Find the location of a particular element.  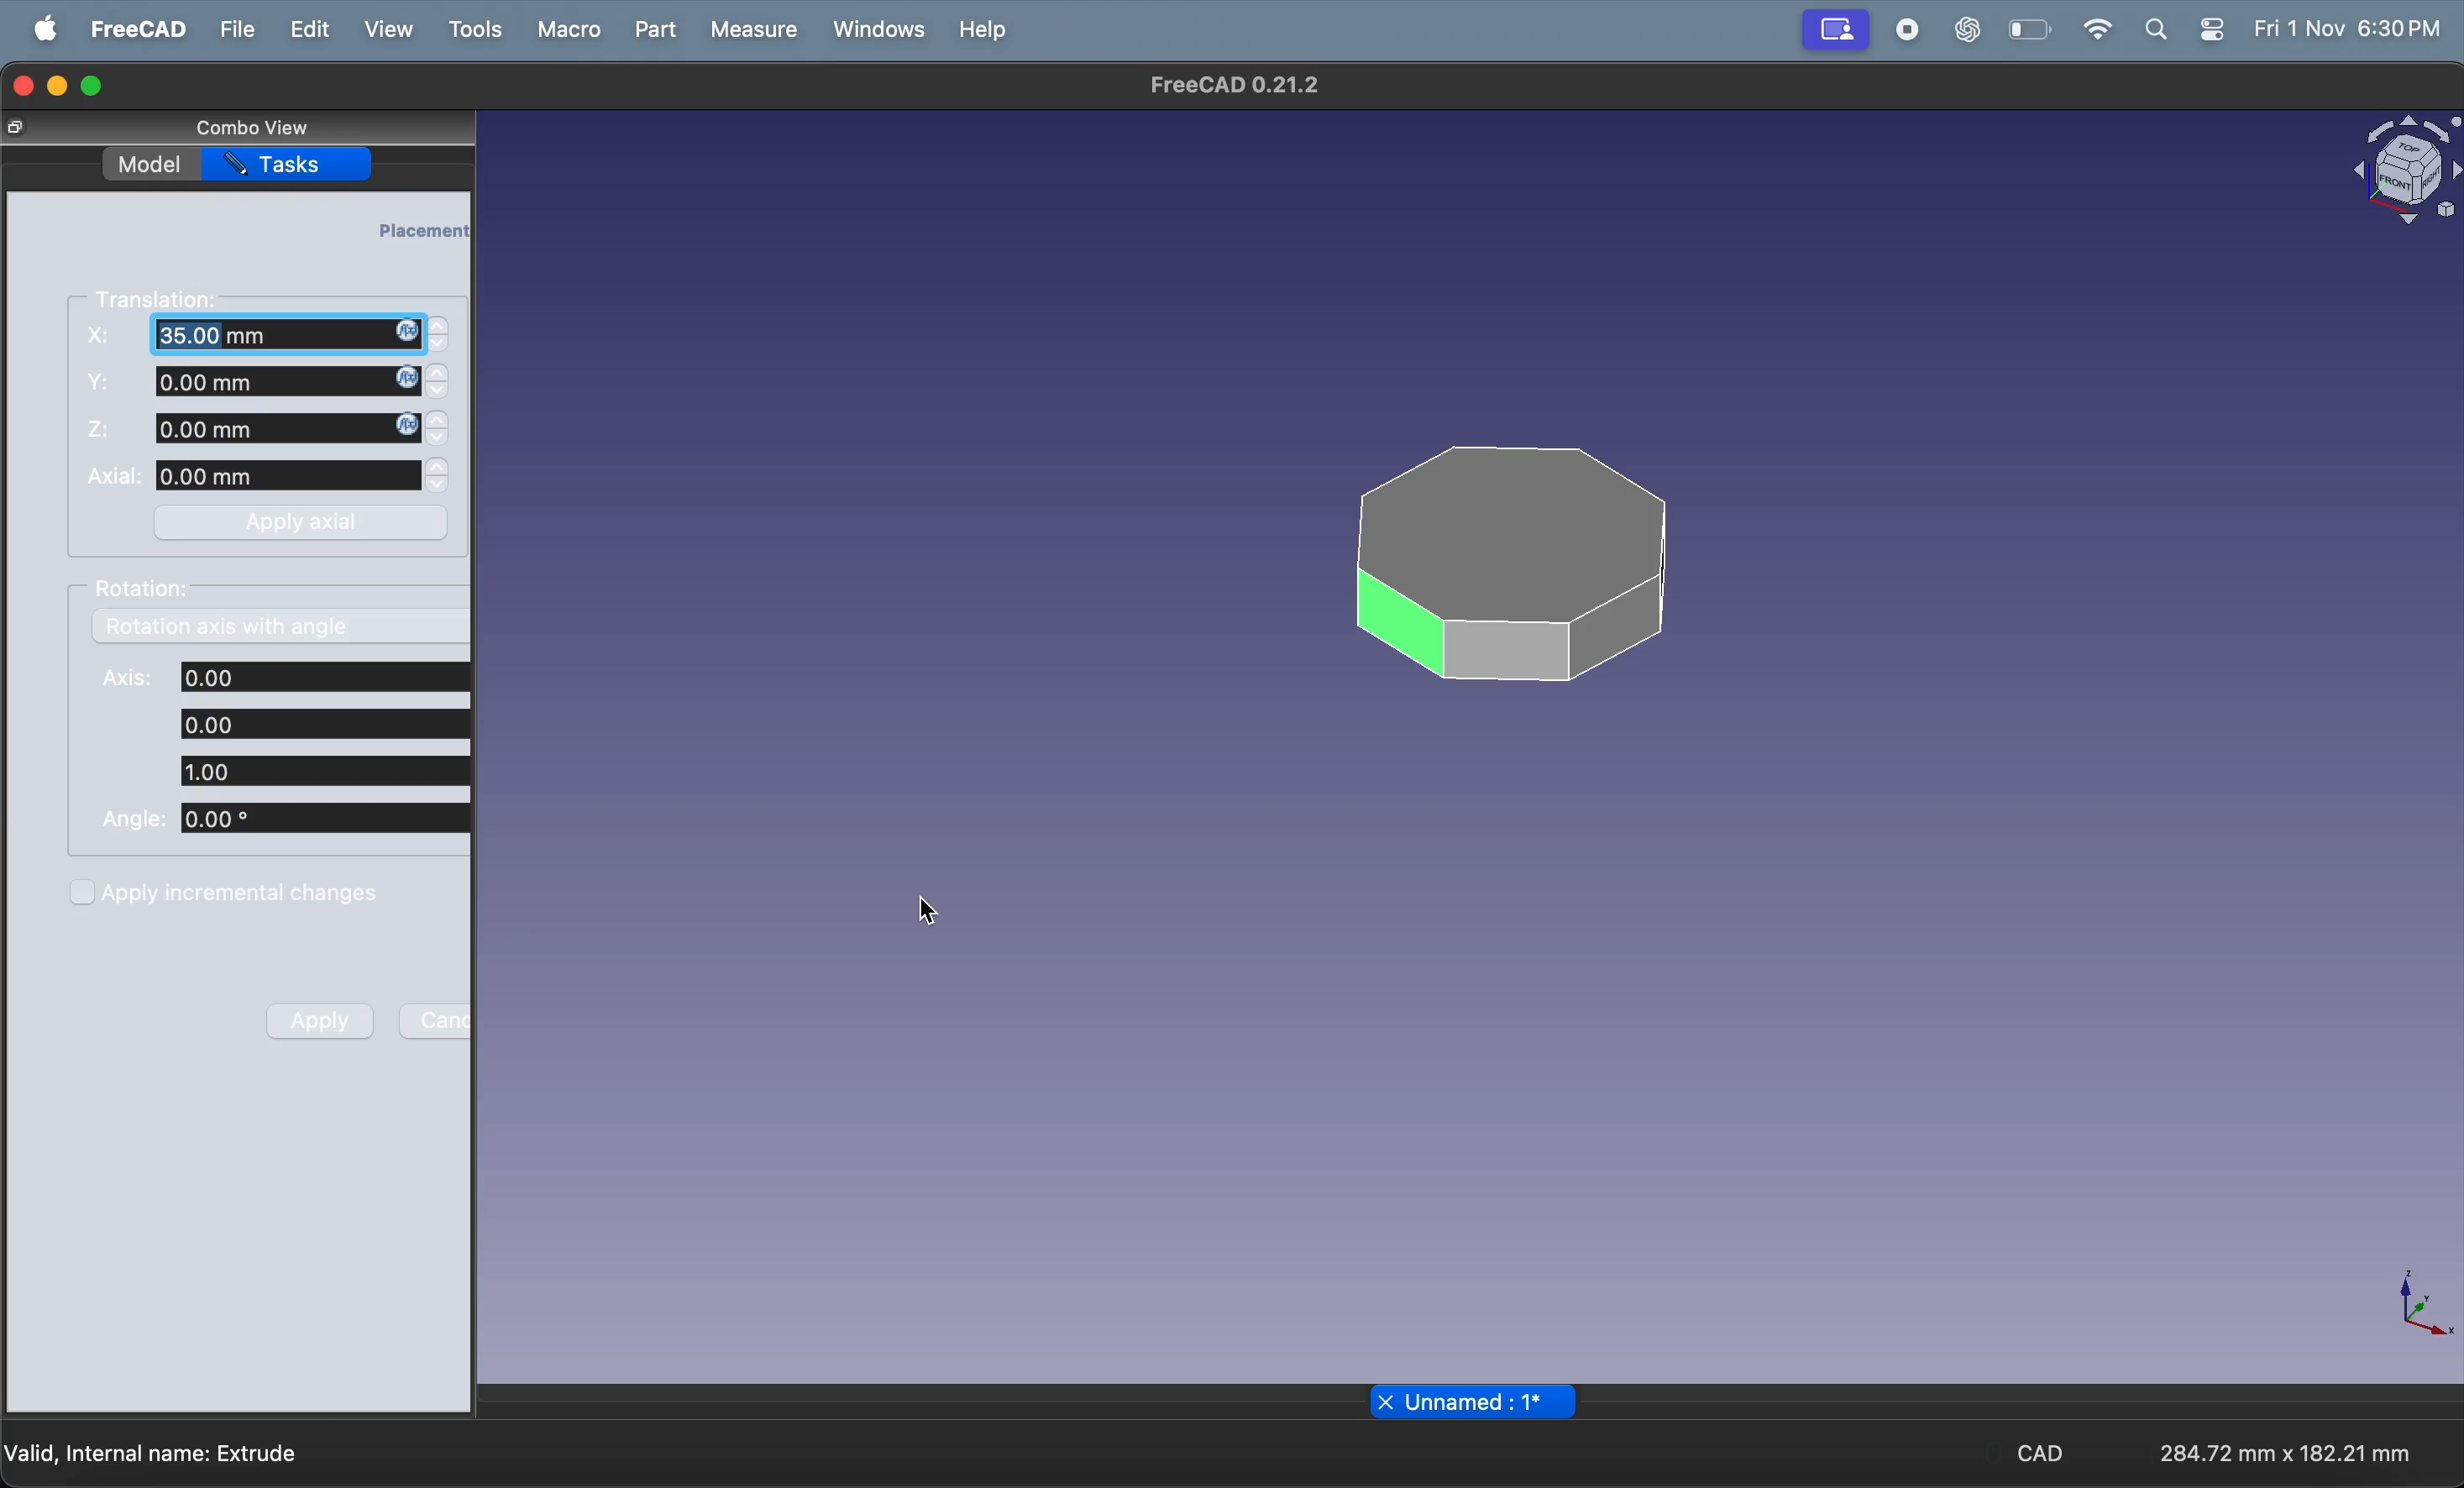

Angle: 0.00 ° is located at coordinates (282, 821).